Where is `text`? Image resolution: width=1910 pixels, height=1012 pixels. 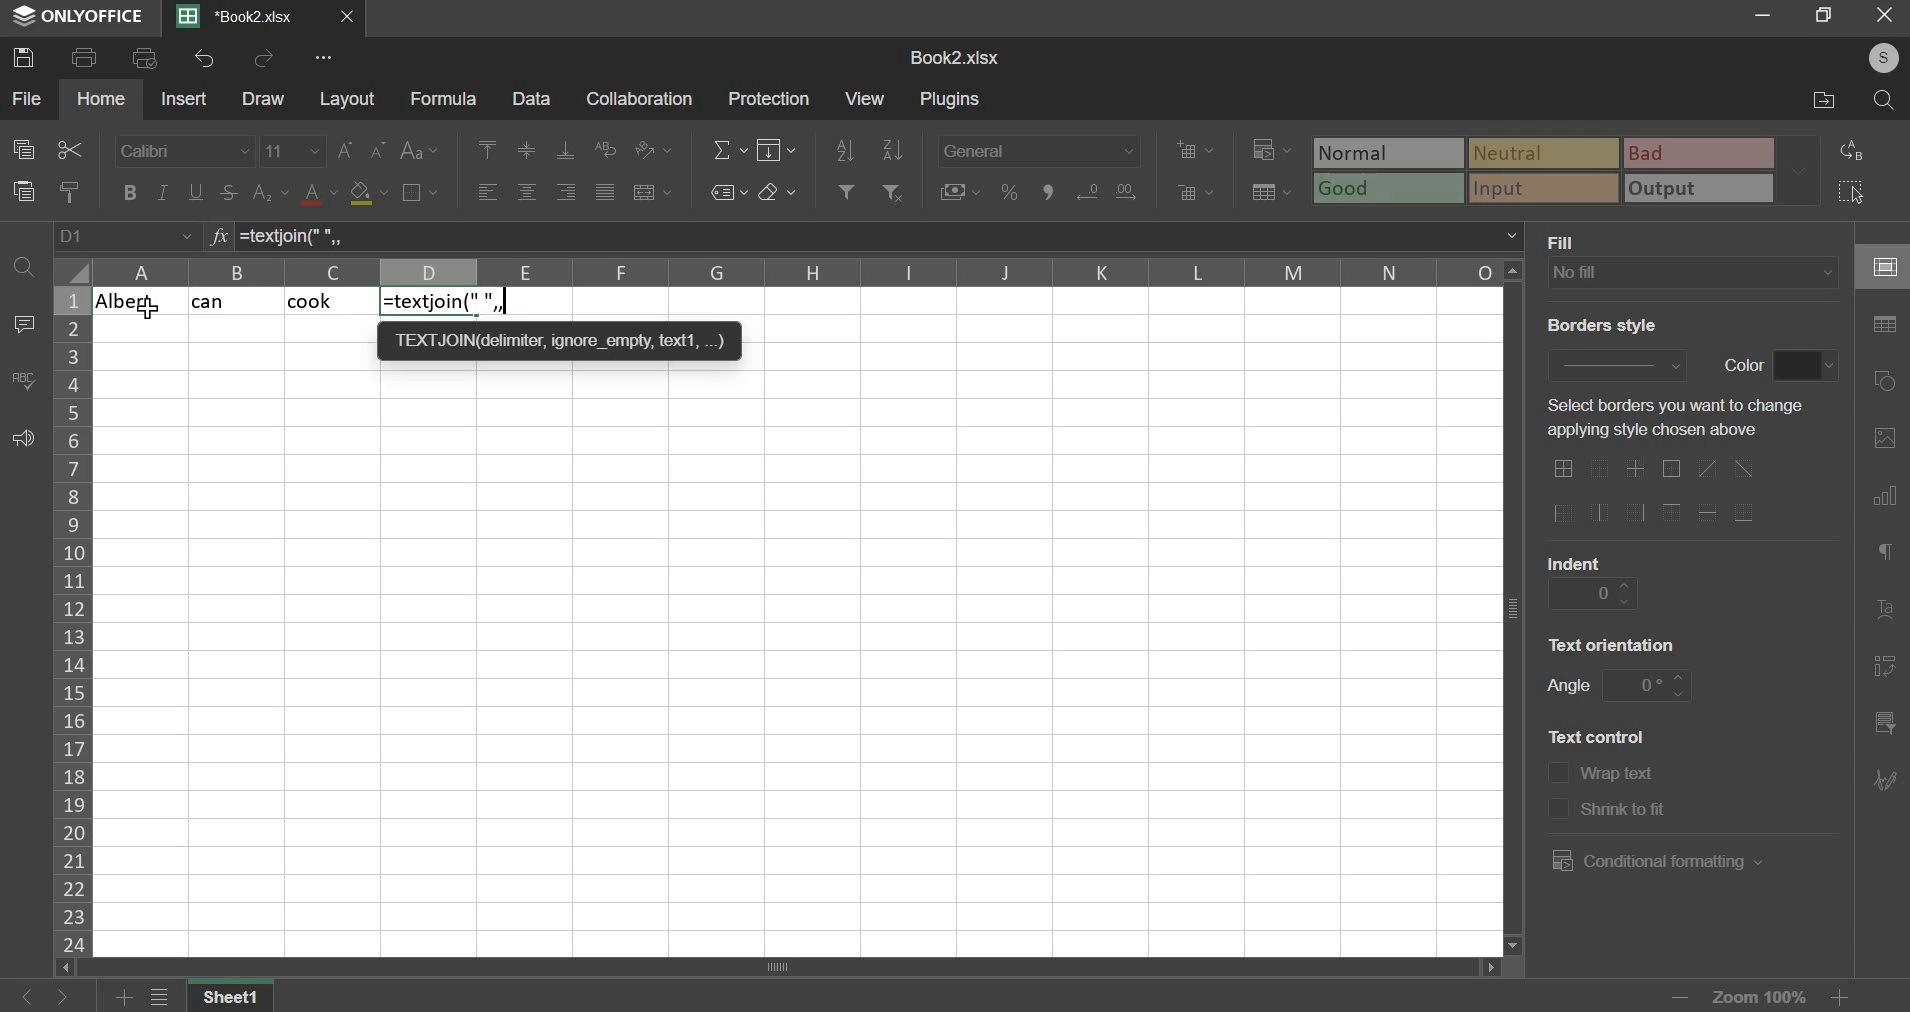 text is located at coordinates (1568, 241).